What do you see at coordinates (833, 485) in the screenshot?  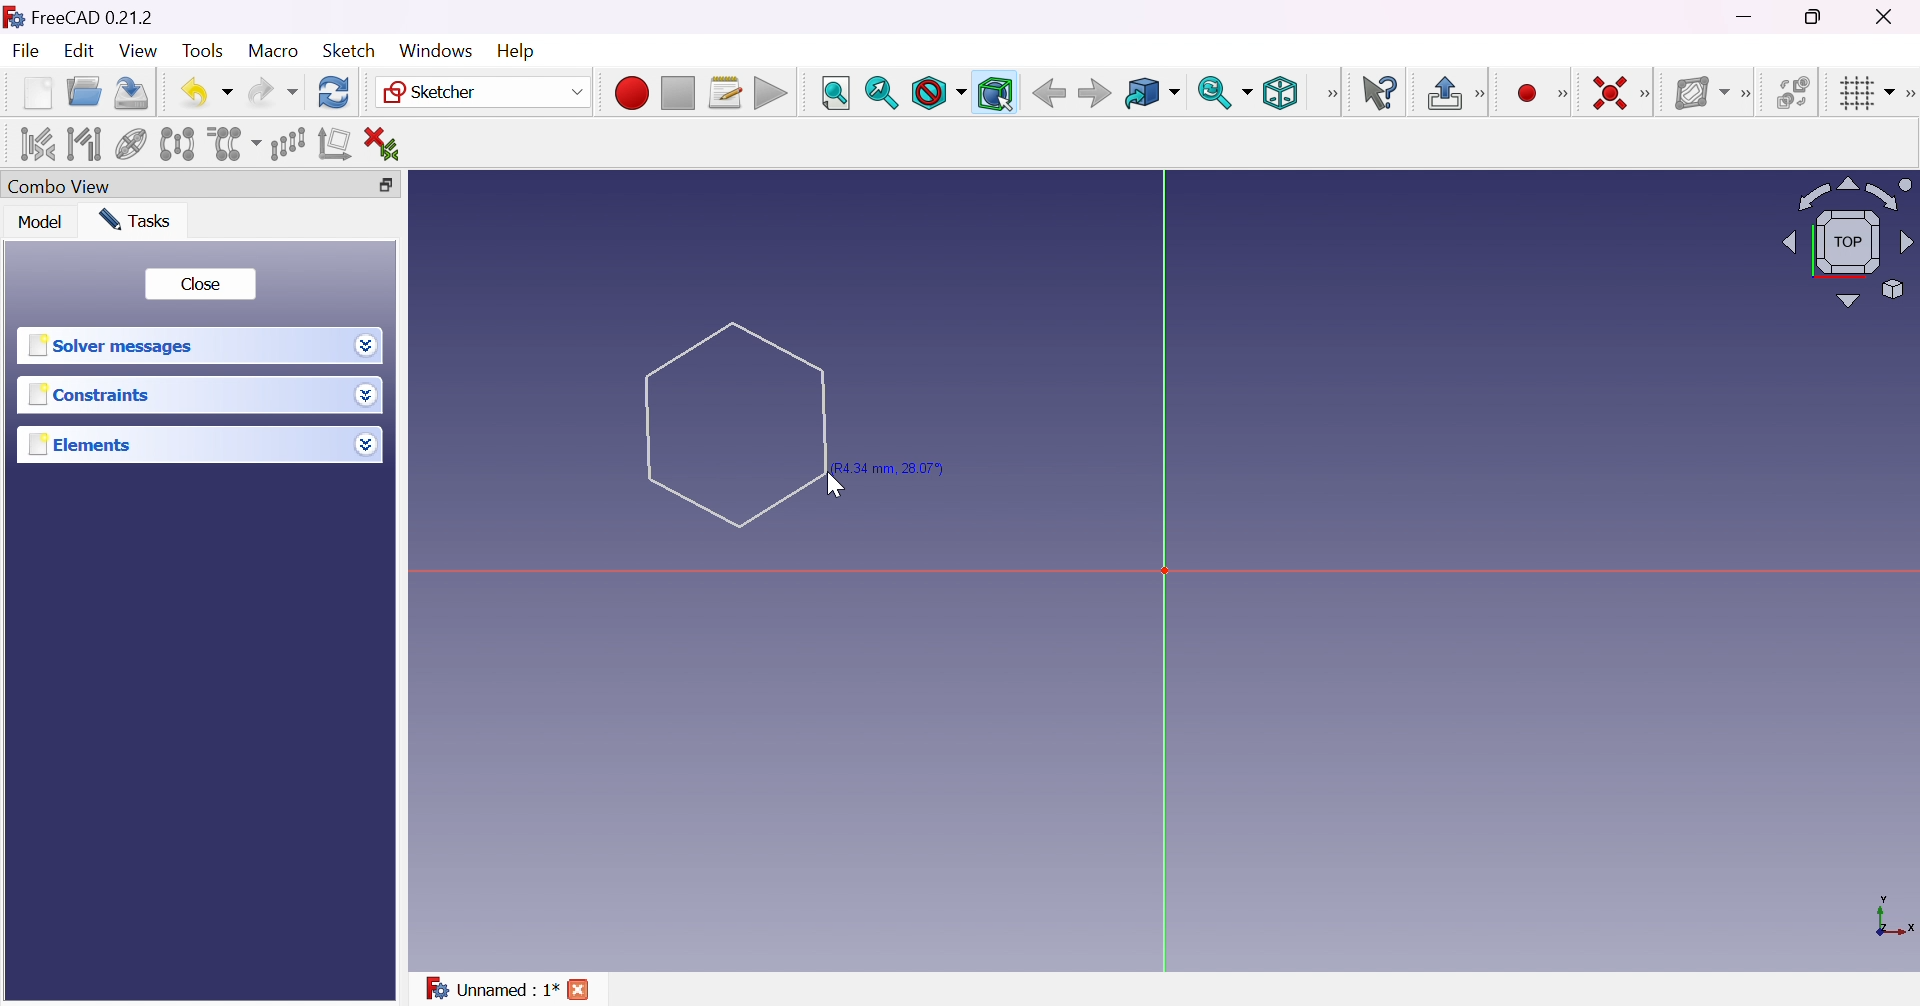 I see `Cursor` at bounding box center [833, 485].